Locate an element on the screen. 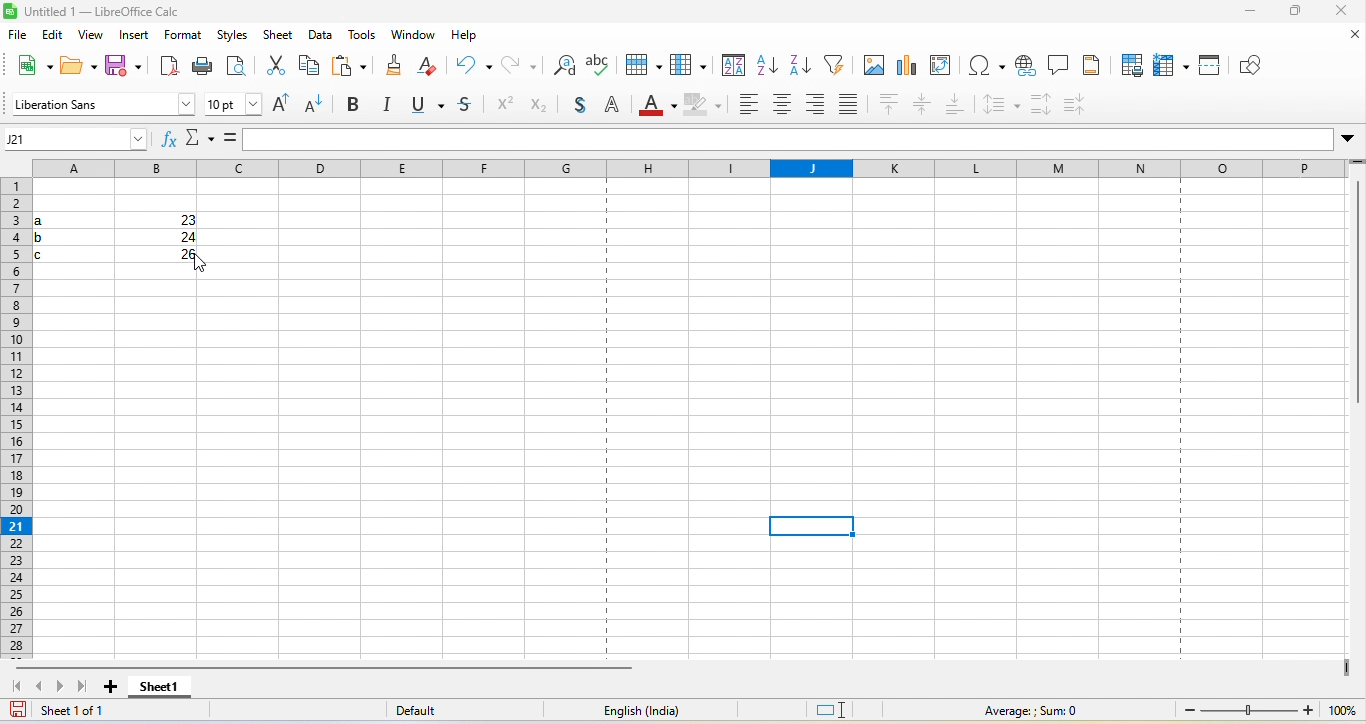 The image size is (1366, 724). row is located at coordinates (17, 413).